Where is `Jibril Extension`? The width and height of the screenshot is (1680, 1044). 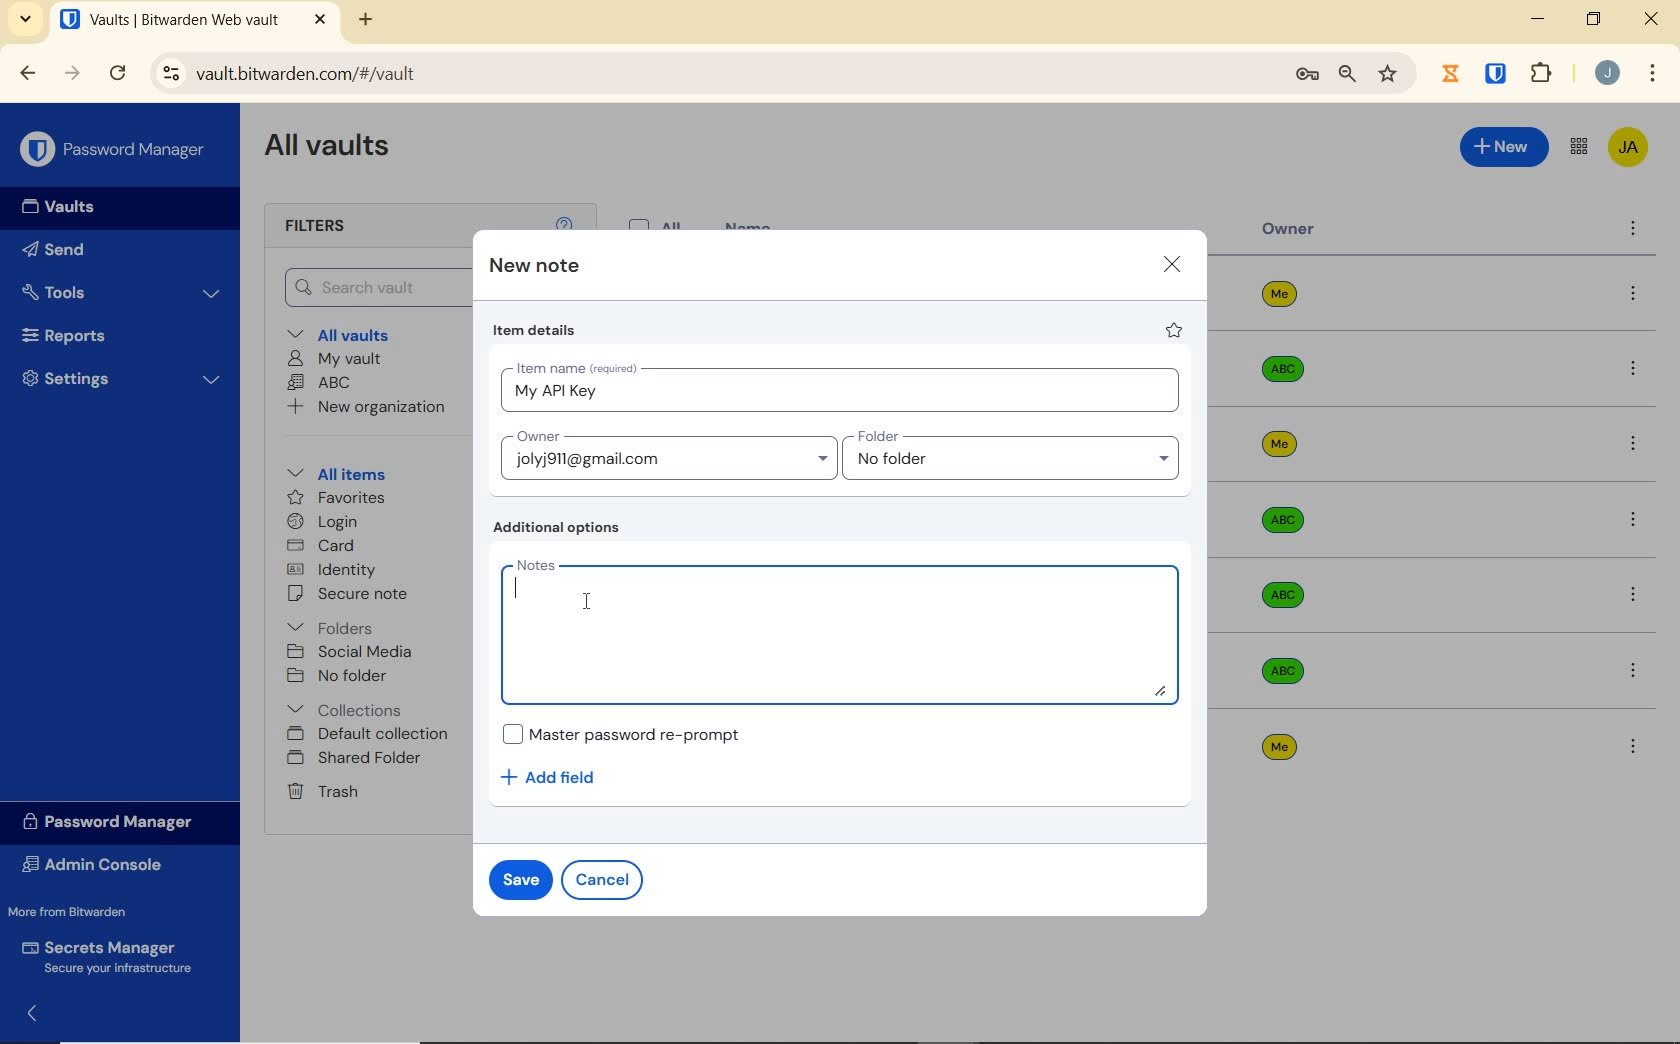
Jibril Extension is located at coordinates (1453, 73).